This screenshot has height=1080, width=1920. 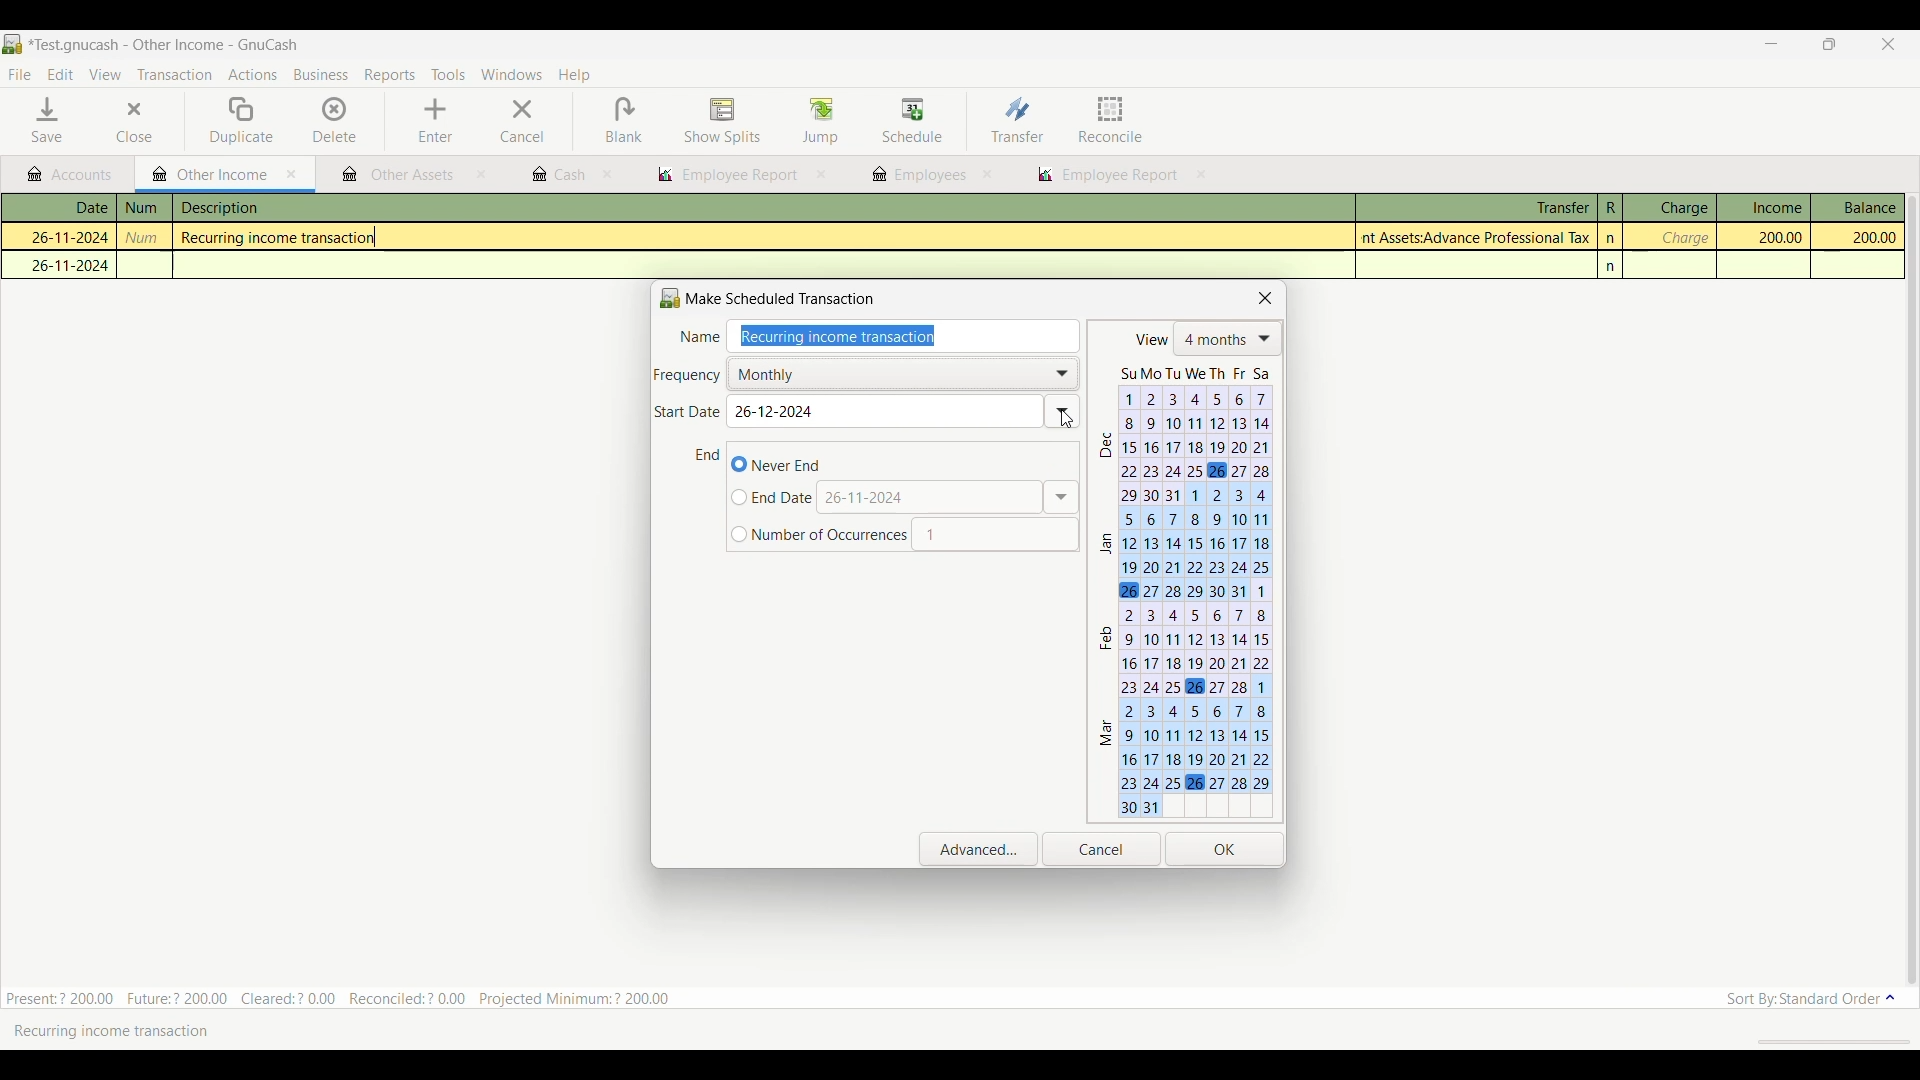 What do you see at coordinates (323, 209) in the screenshot?
I see `description` at bounding box center [323, 209].